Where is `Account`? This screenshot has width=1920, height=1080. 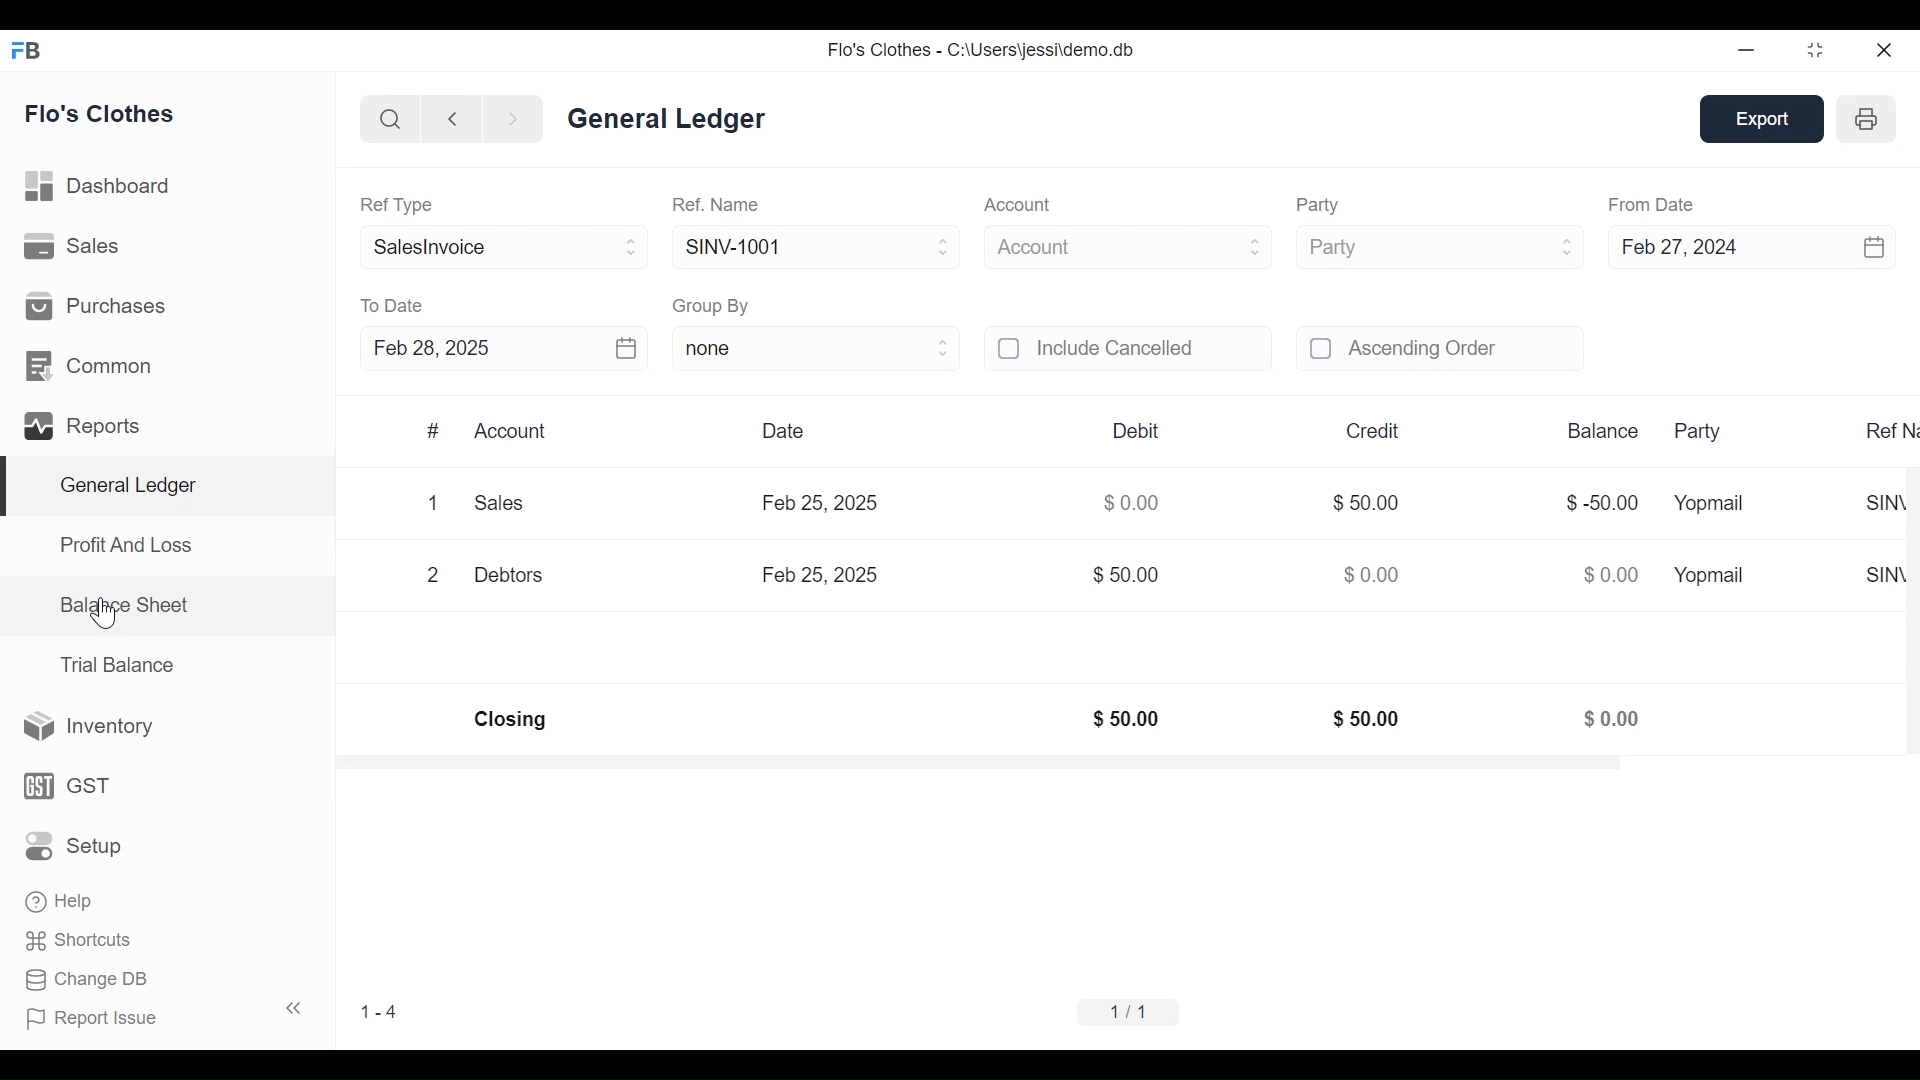 Account is located at coordinates (514, 432).